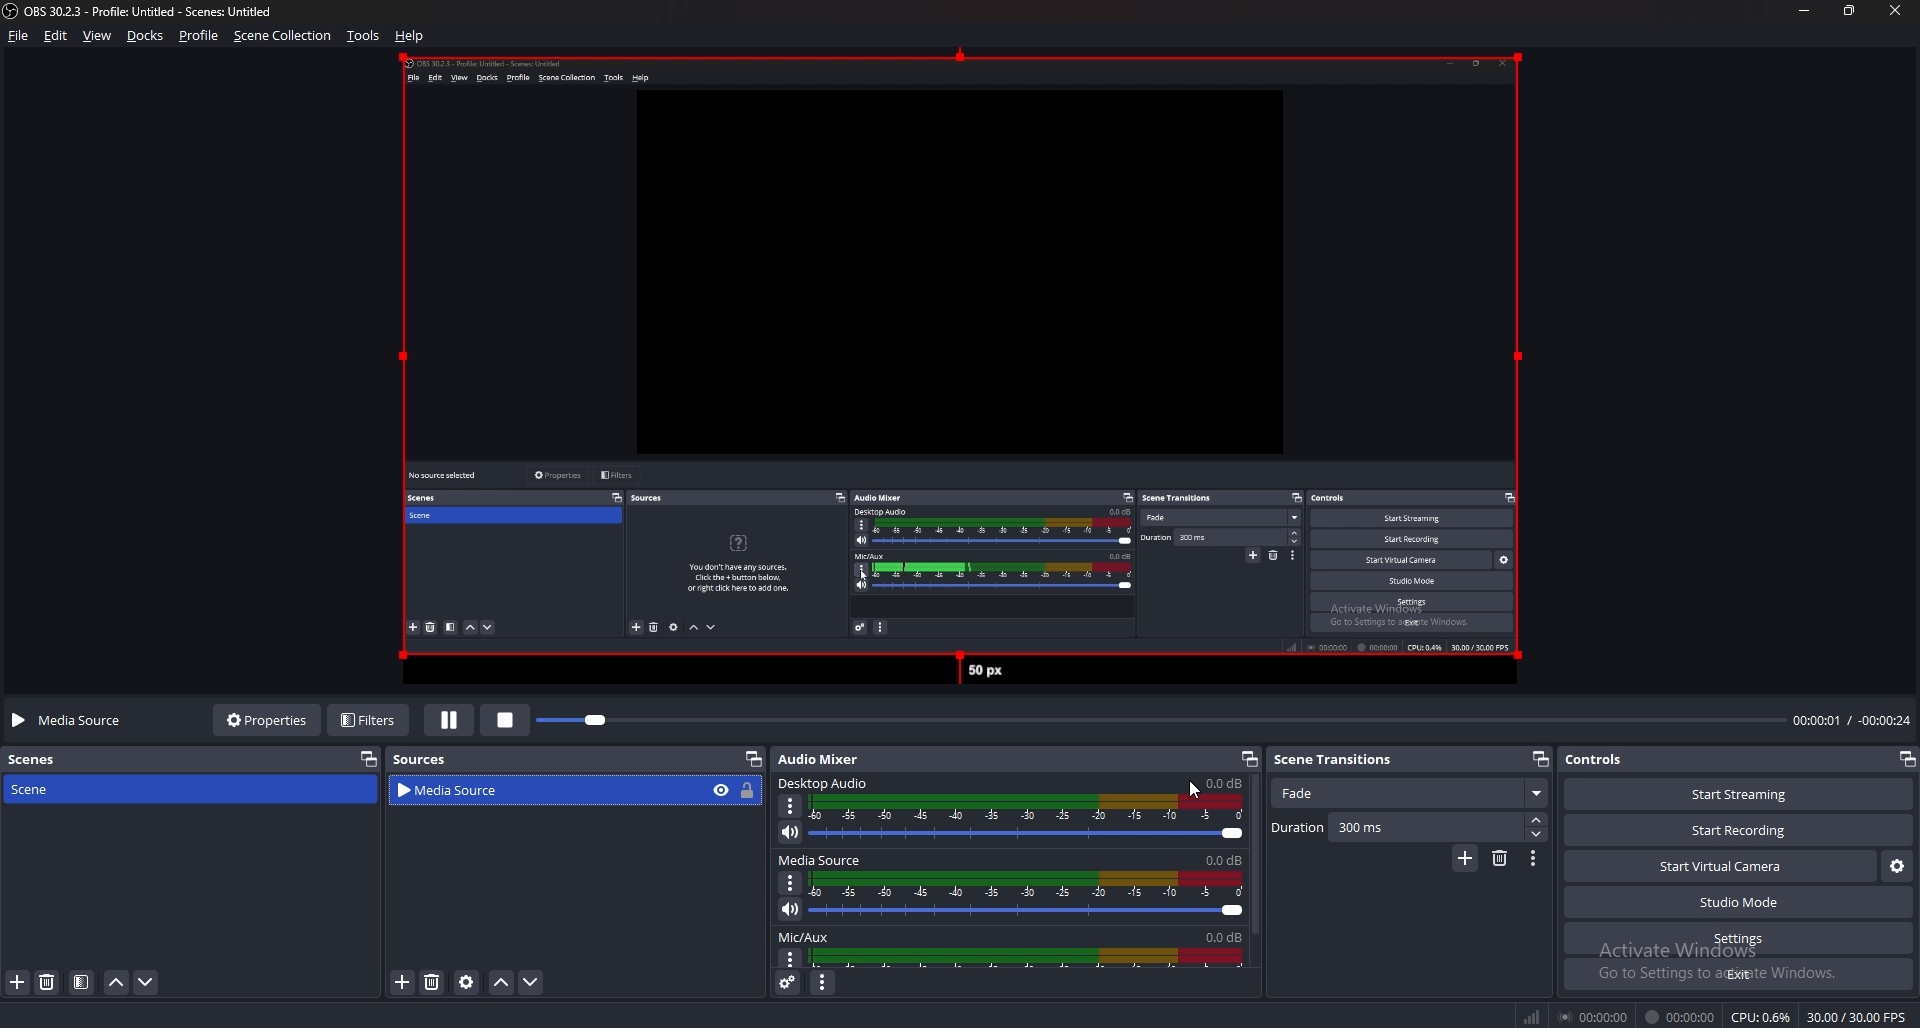  Describe the element at coordinates (1760, 1017) in the screenshot. I see `CPU: 0.6%` at that location.